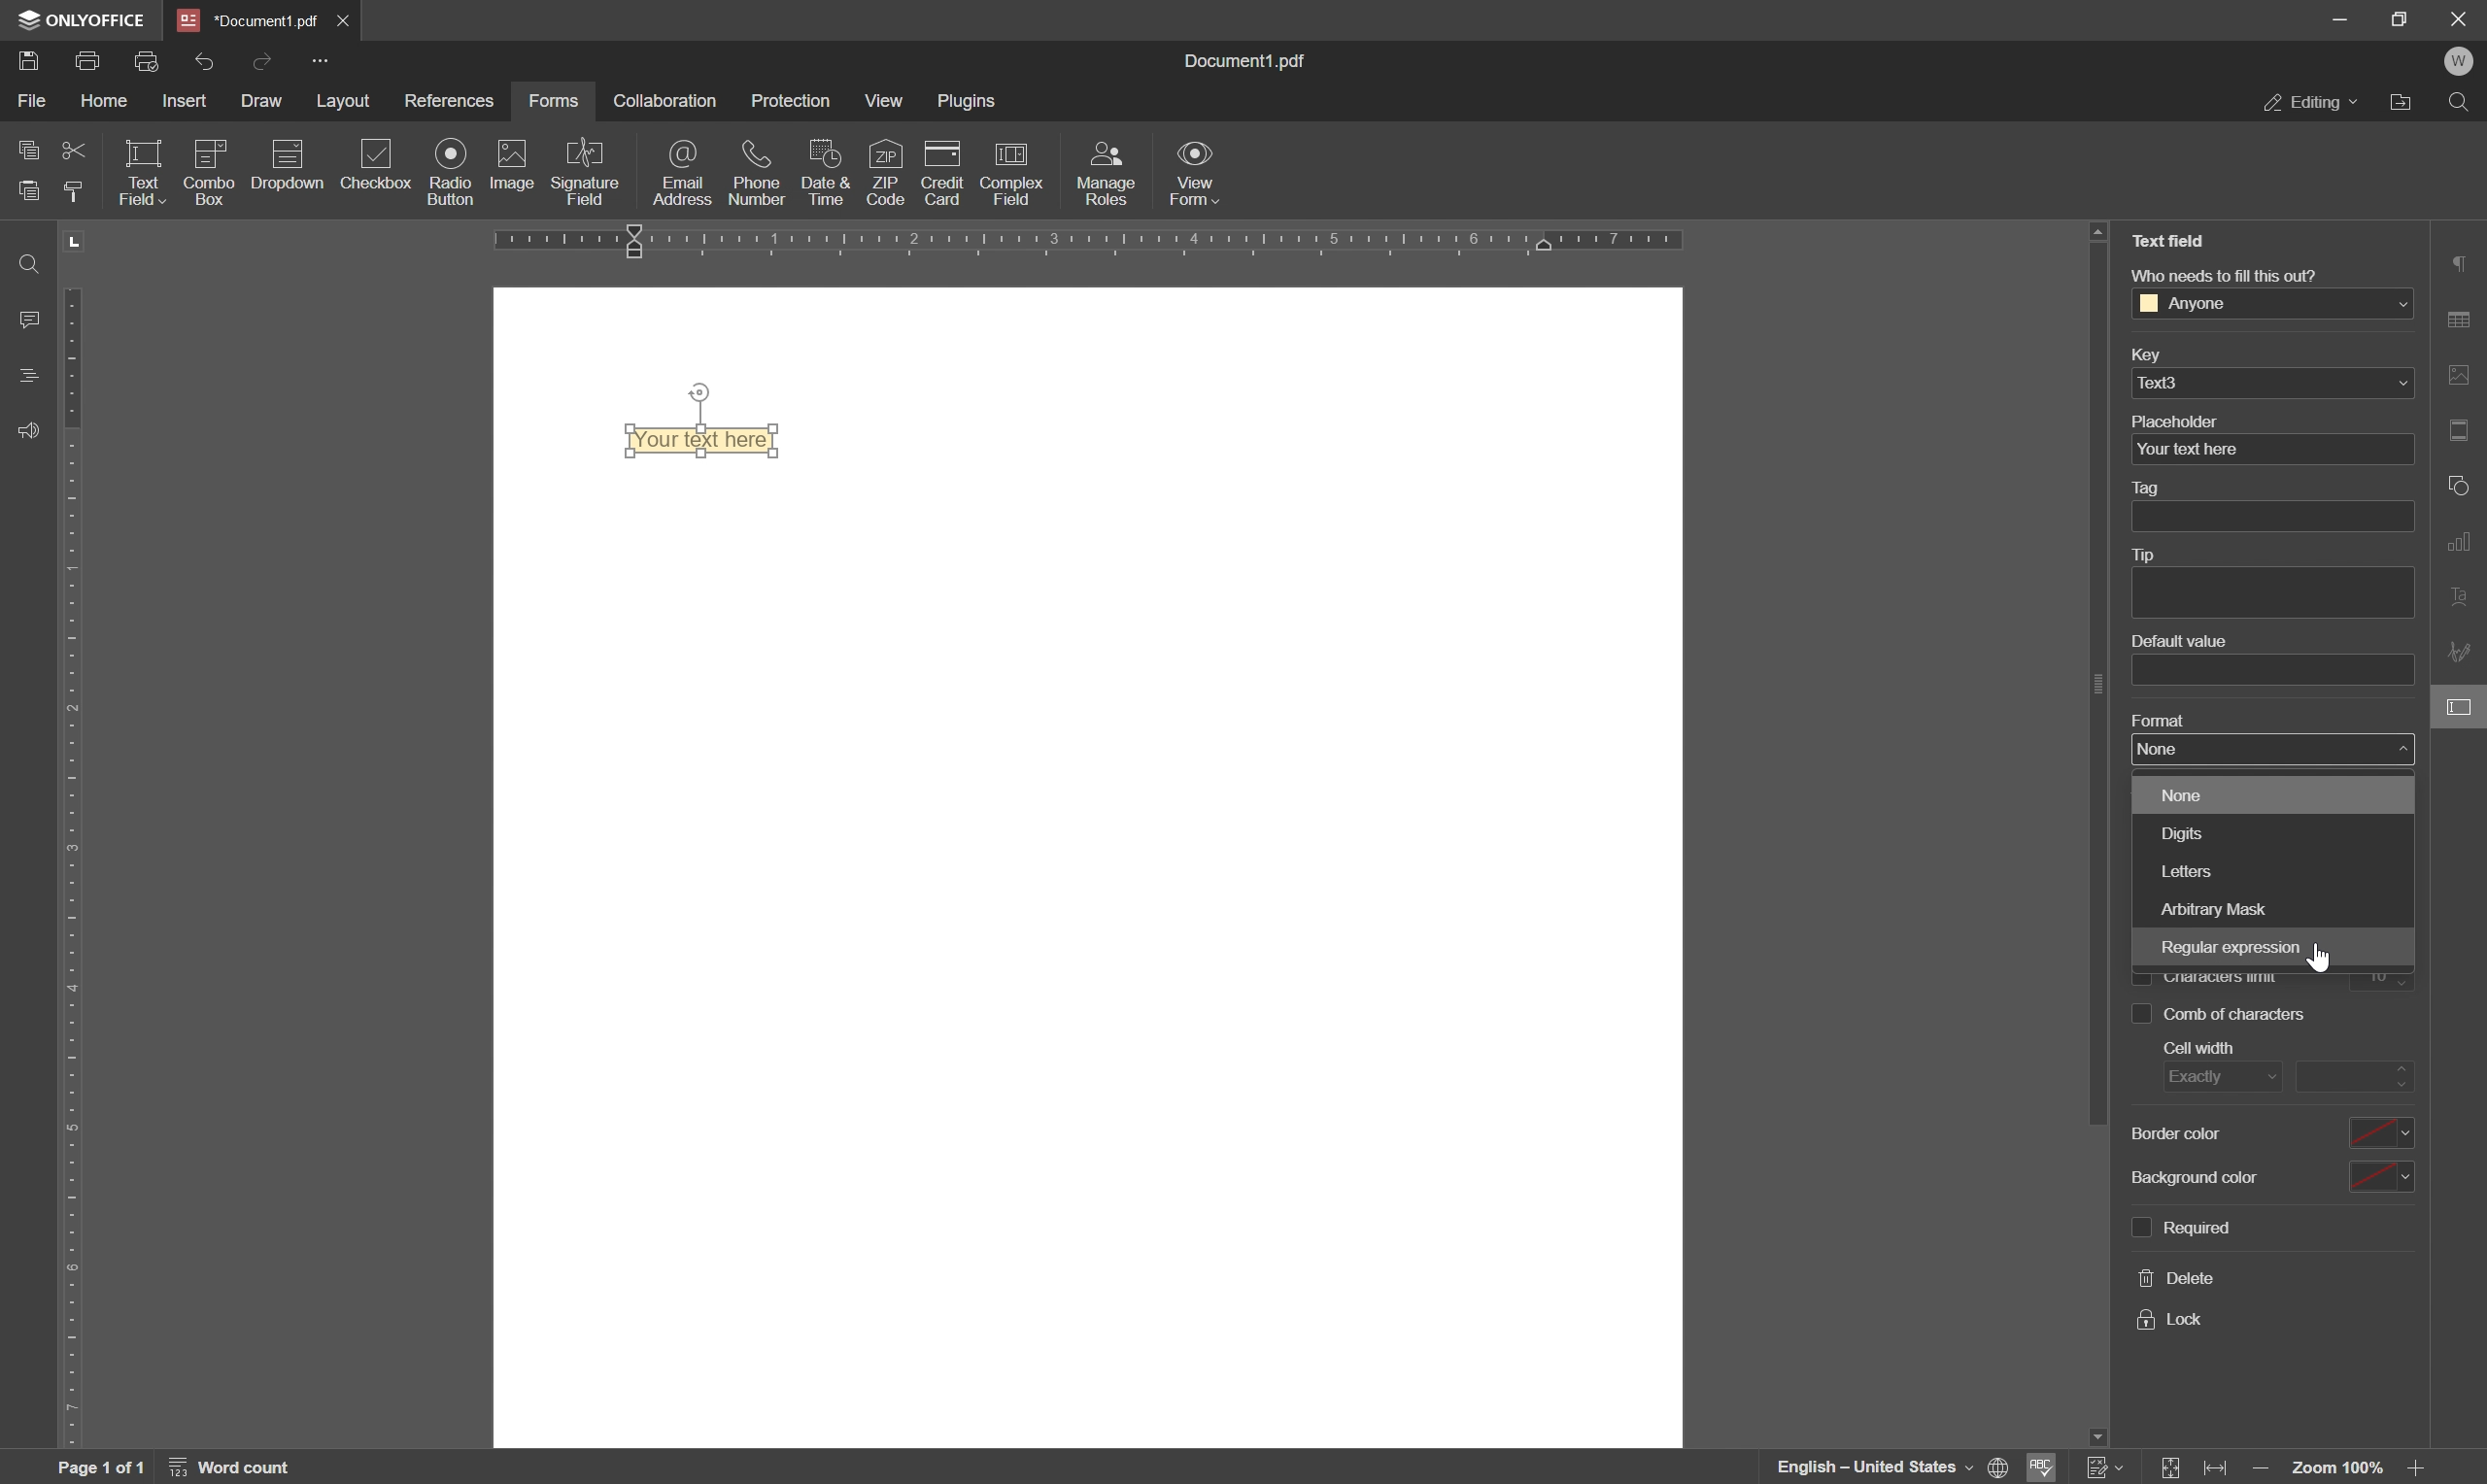  Describe the element at coordinates (1892, 1467) in the screenshot. I see `set document language` at that location.